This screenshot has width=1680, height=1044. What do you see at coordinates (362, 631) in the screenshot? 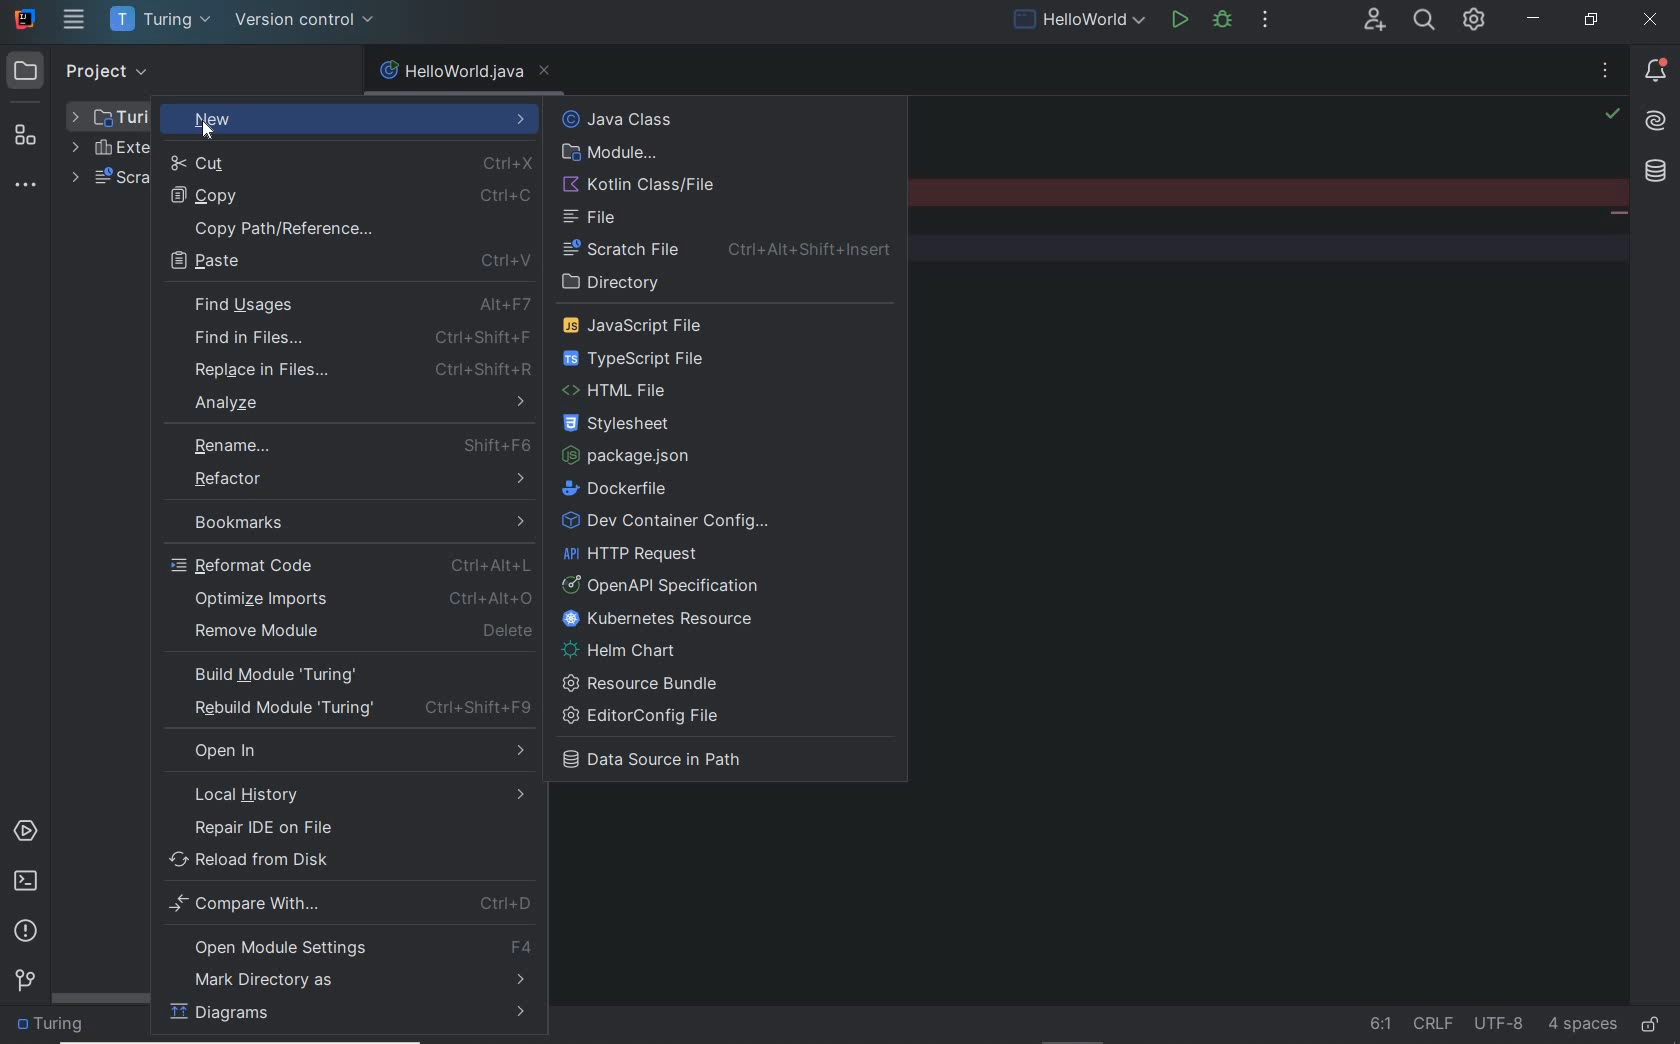
I see `remove module` at bounding box center [362, 631].